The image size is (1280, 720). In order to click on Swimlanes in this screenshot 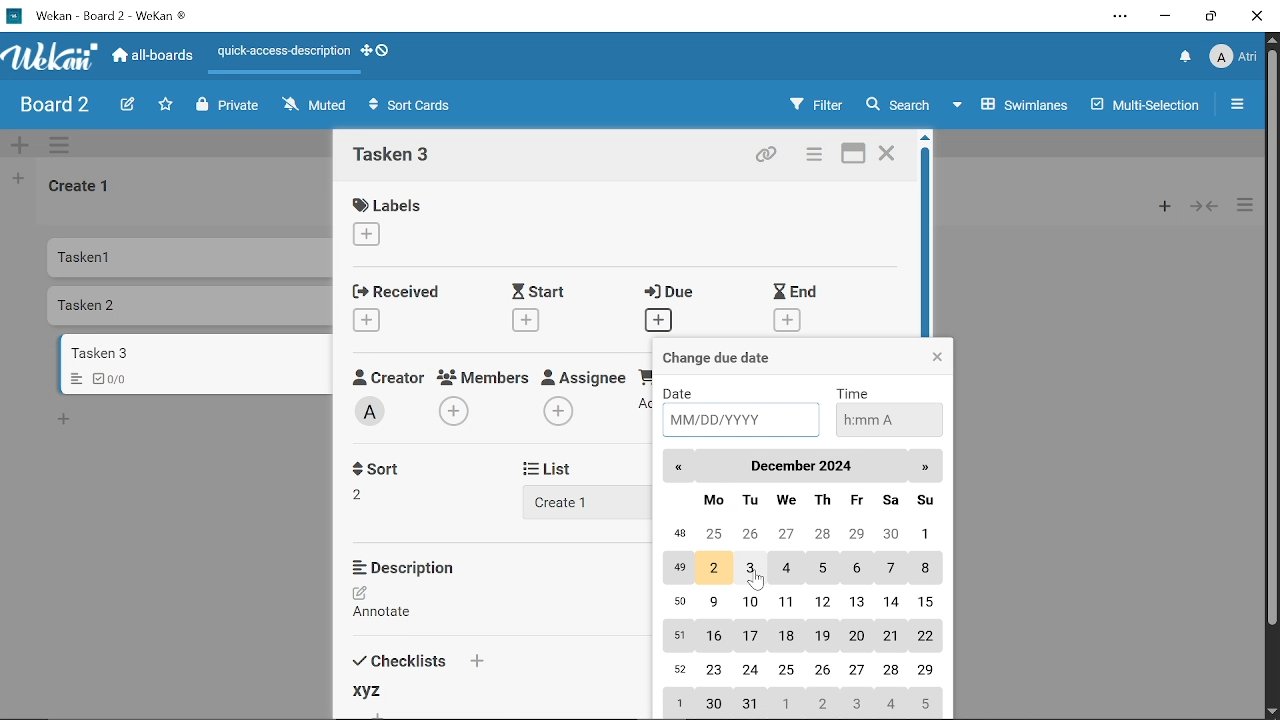, I will do `click(1016, 103)`.